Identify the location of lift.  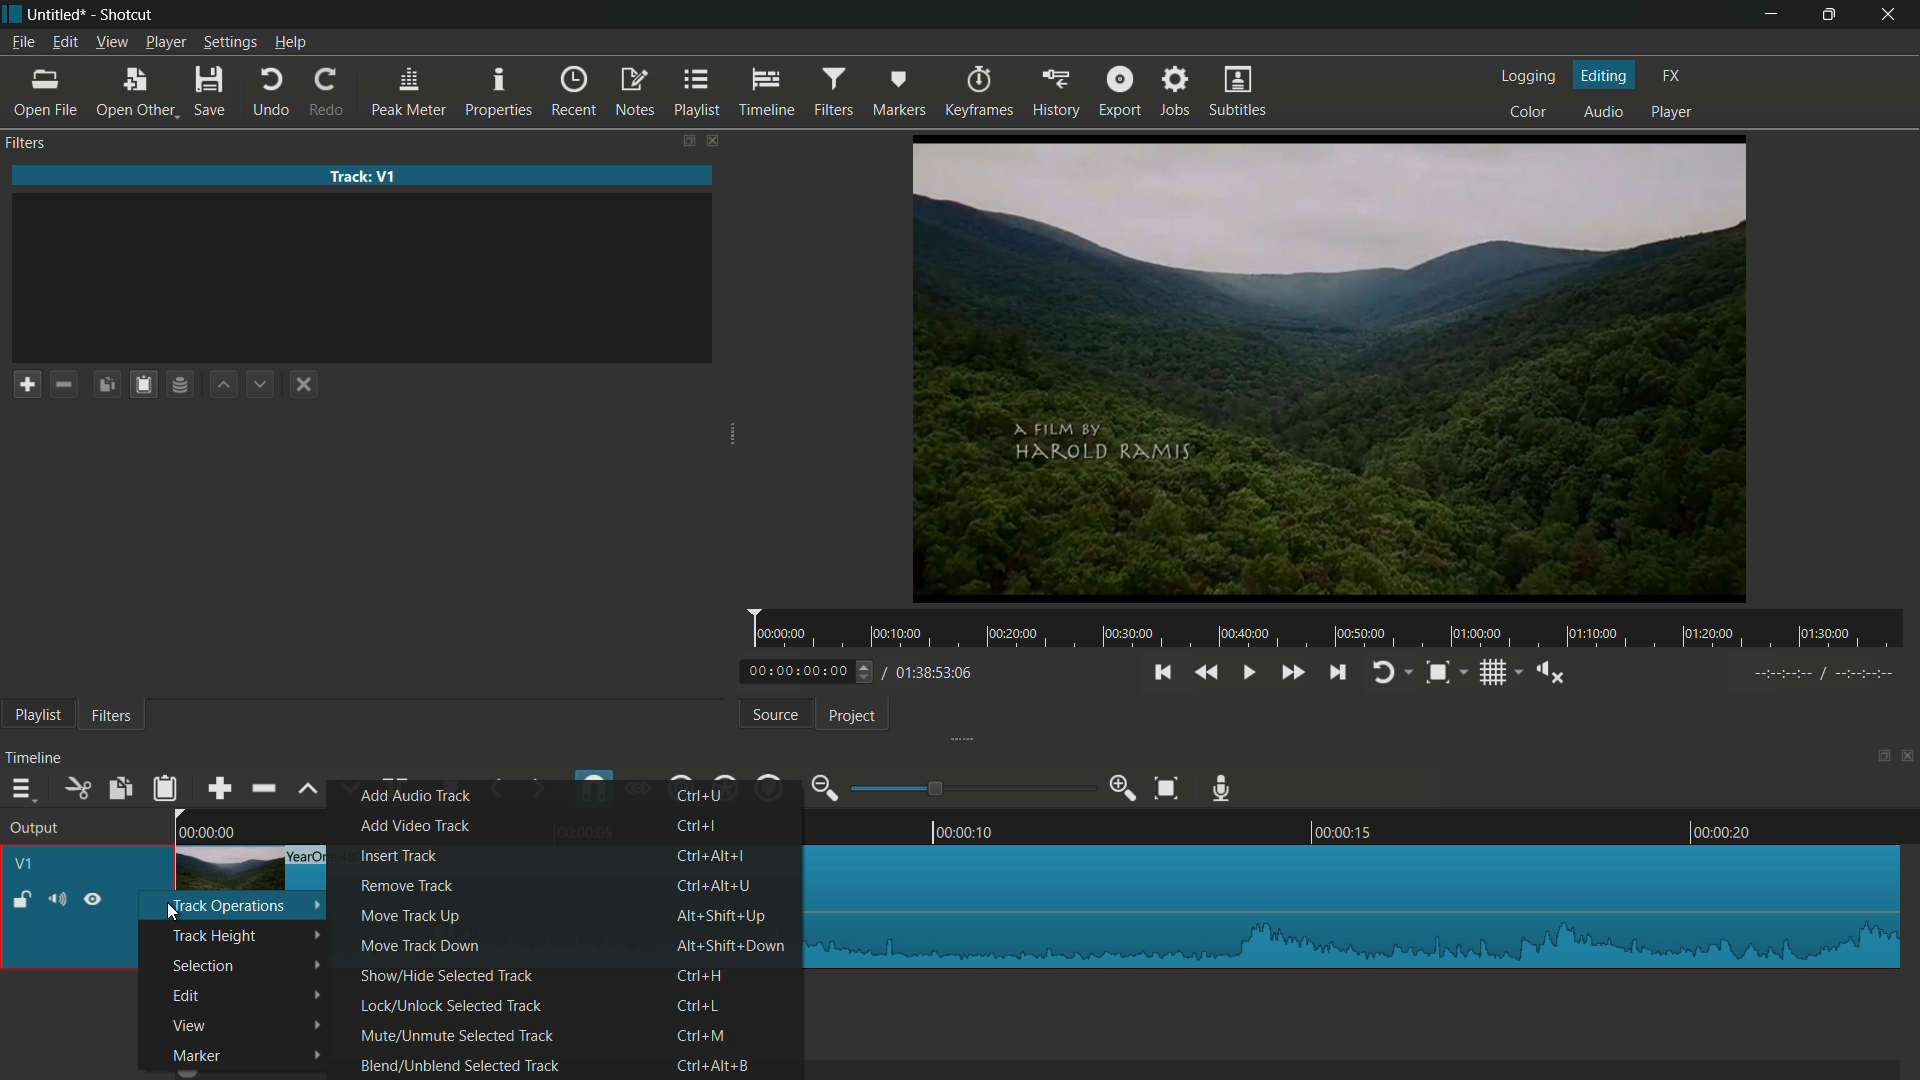
(308, 787).